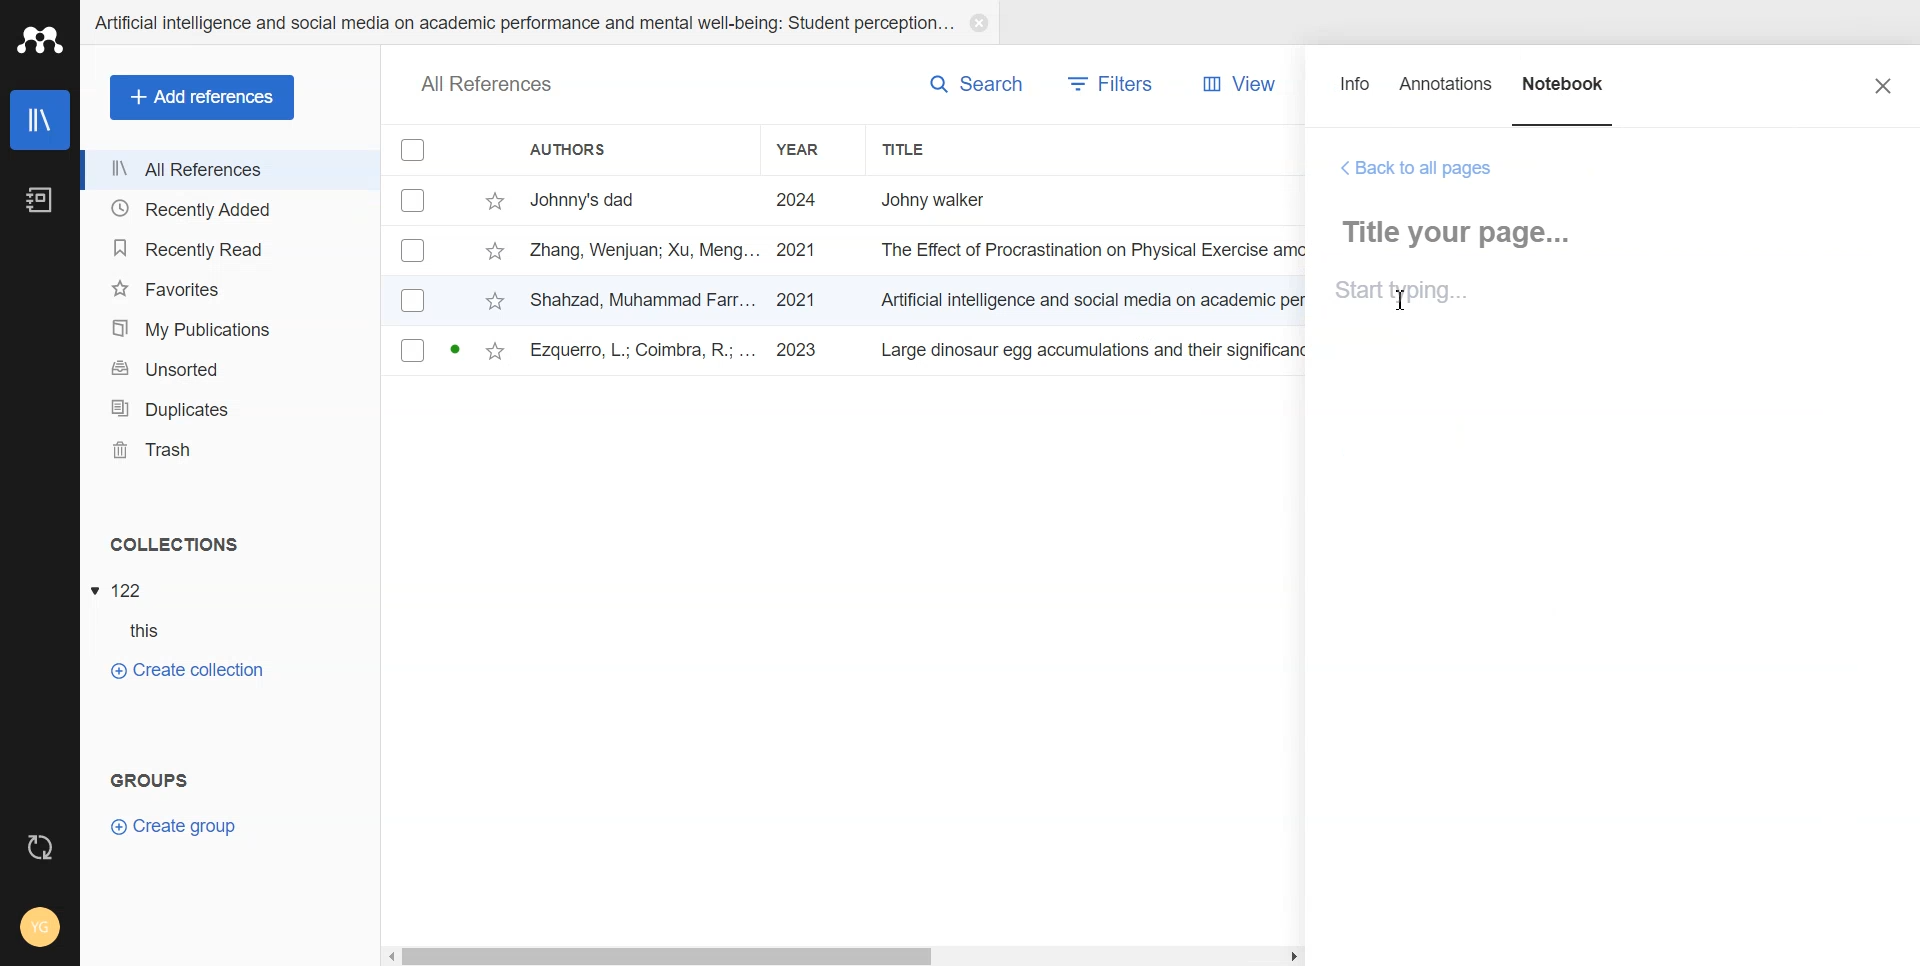  What do you see at coordinates (174, 825) in the screenshot?
I see `Crate Group` at bounding box center [174, 825].